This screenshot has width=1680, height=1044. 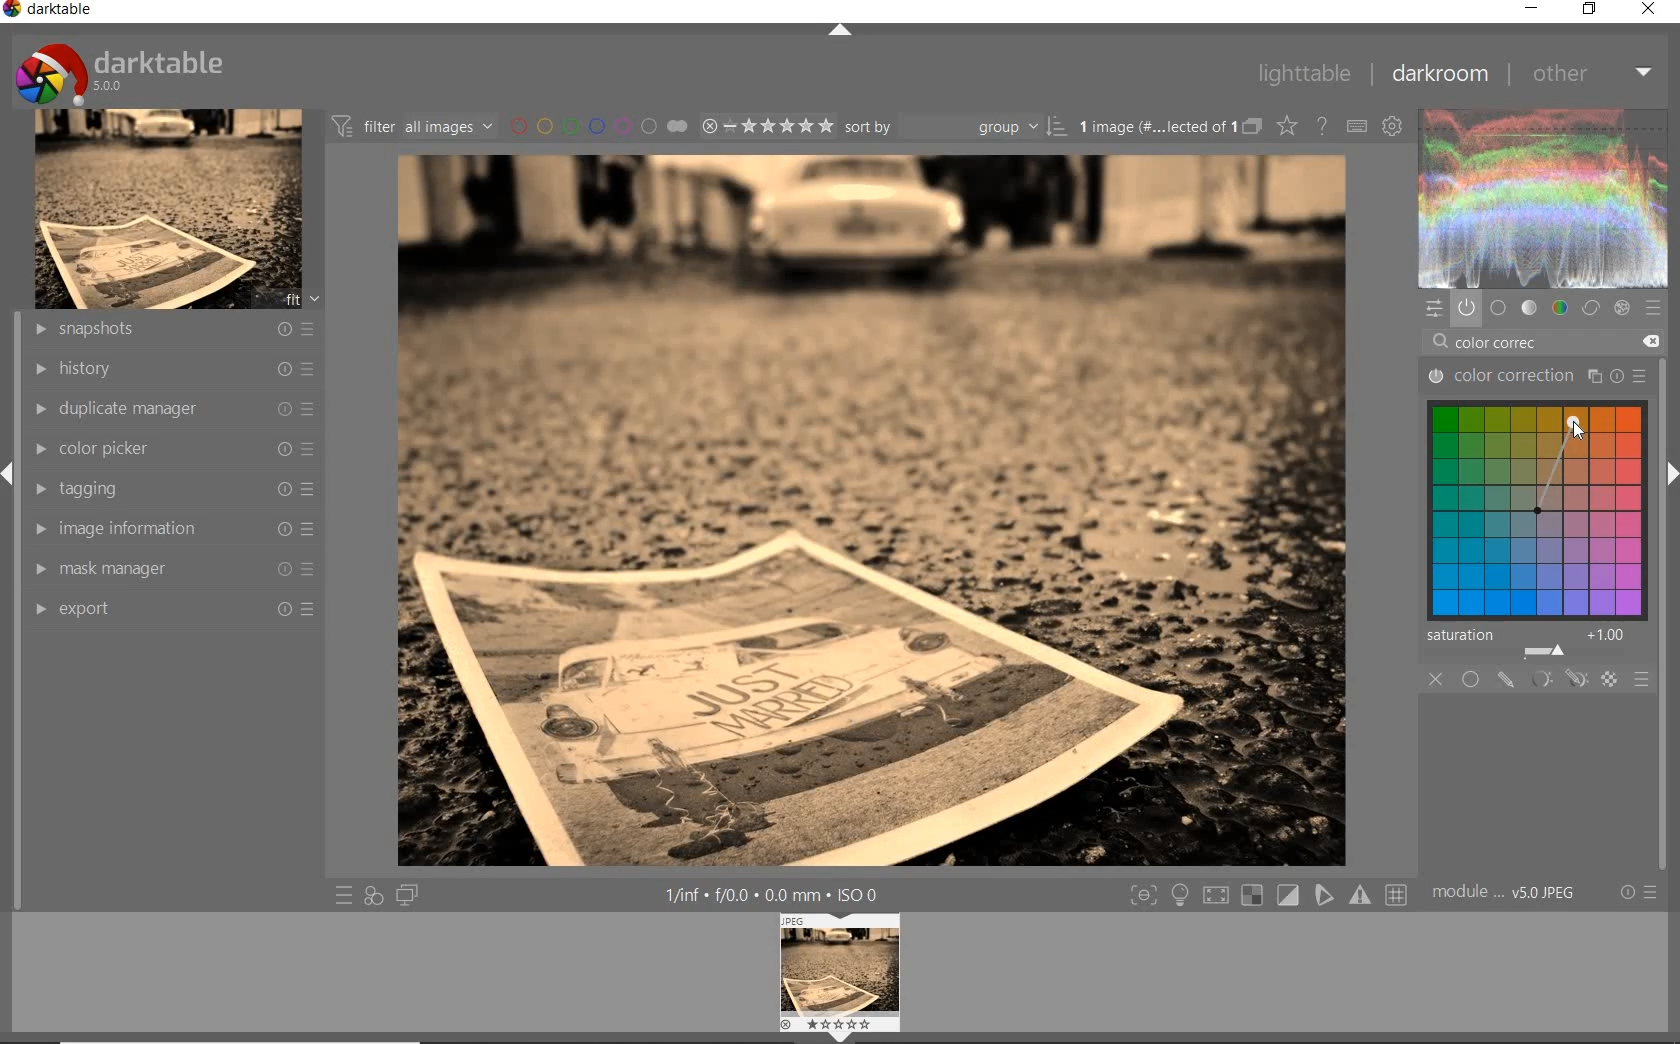 I want to click on export, so click(x=172, y=607).